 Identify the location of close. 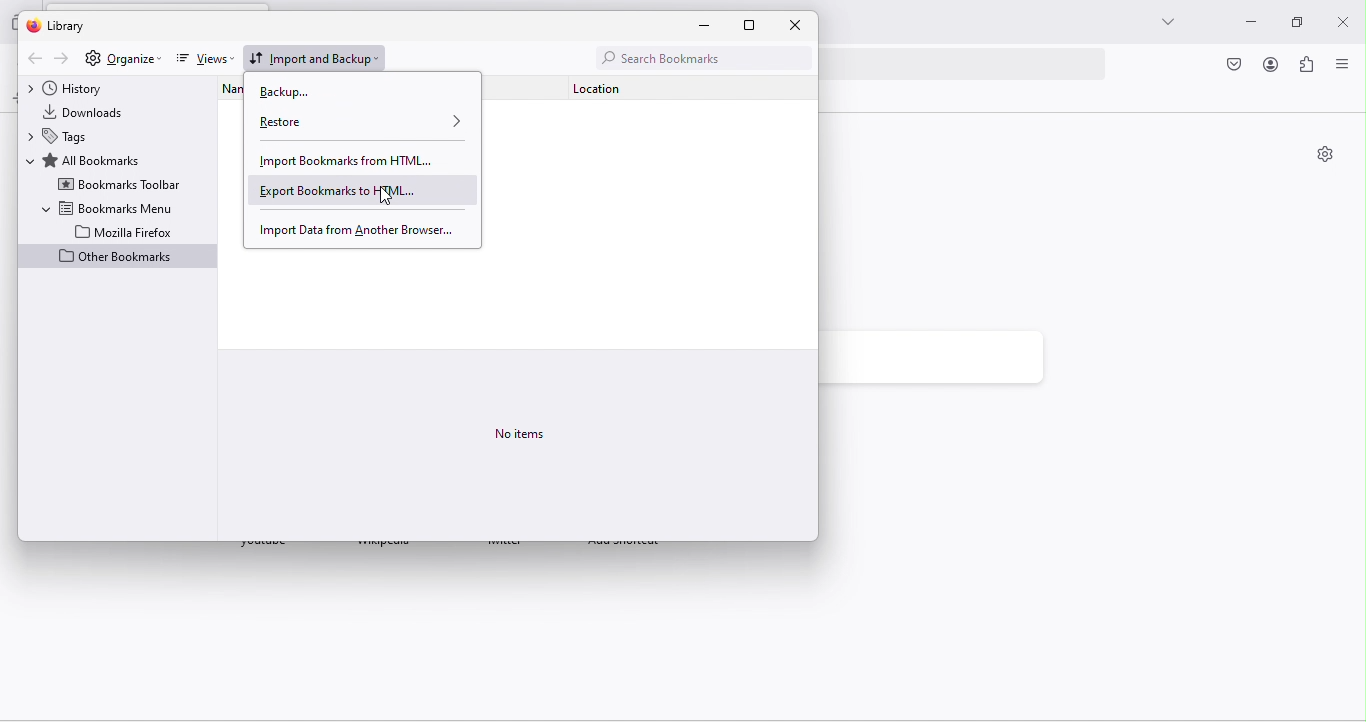
(1345, 18).